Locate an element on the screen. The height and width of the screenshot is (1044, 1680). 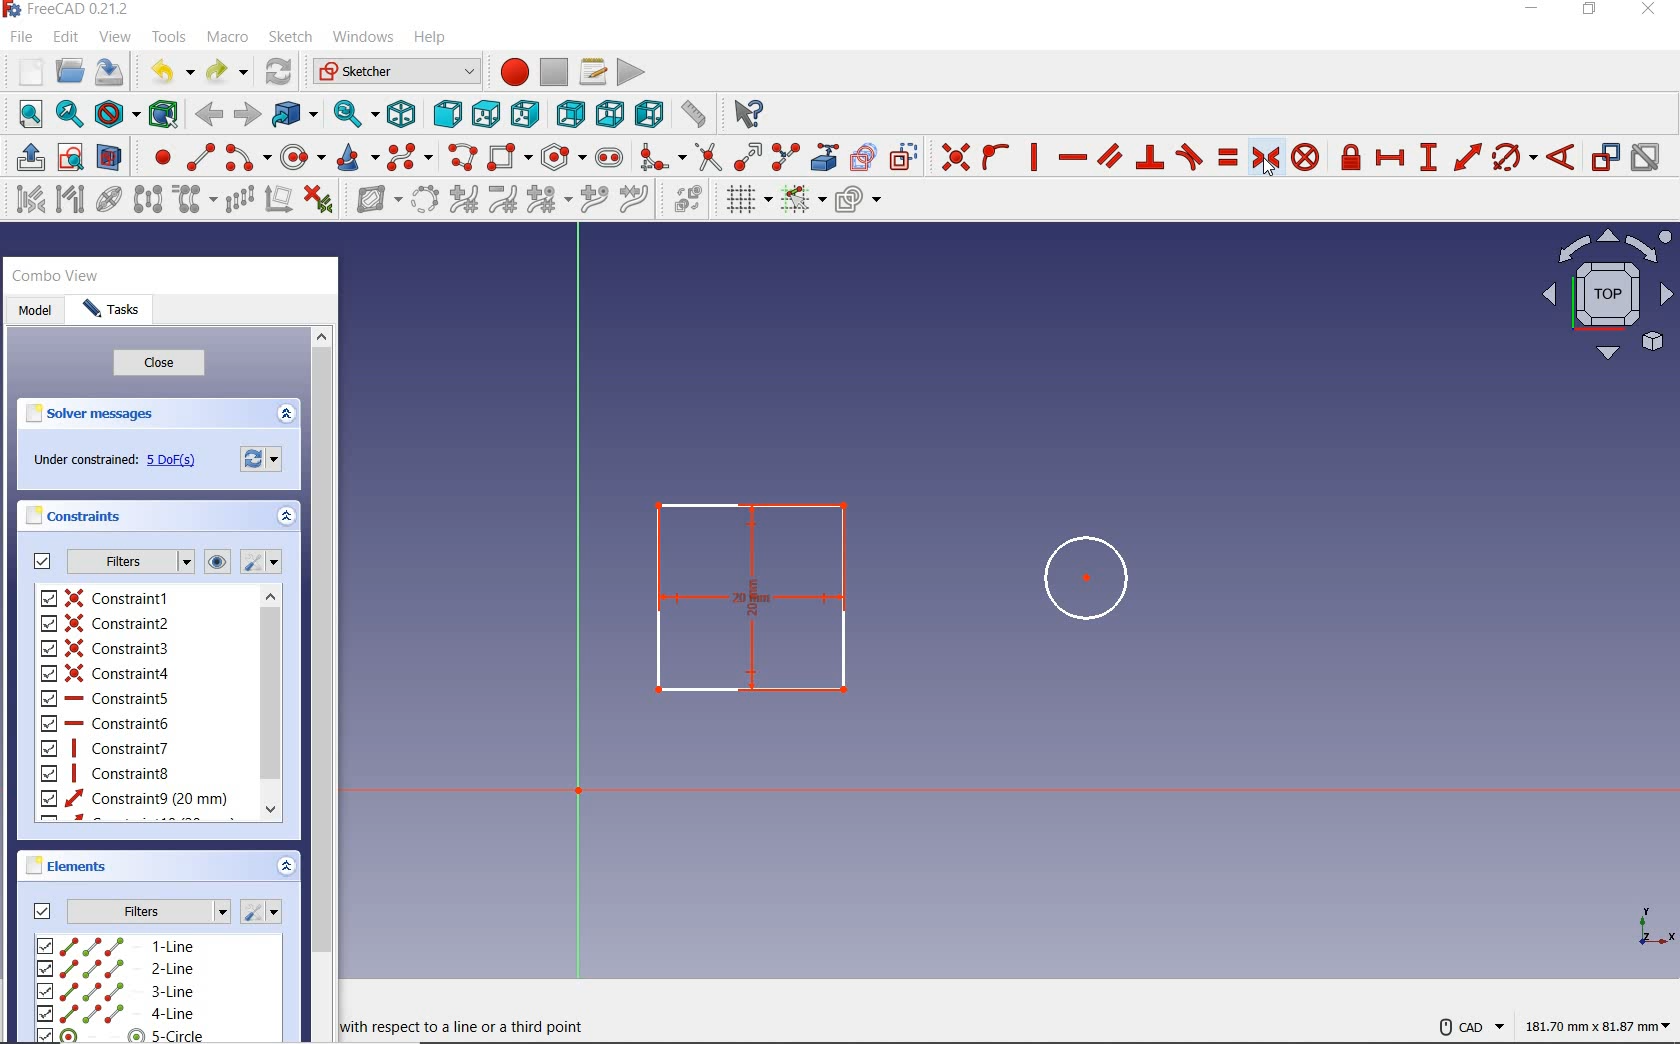
right is located at coordinates (526, 113).